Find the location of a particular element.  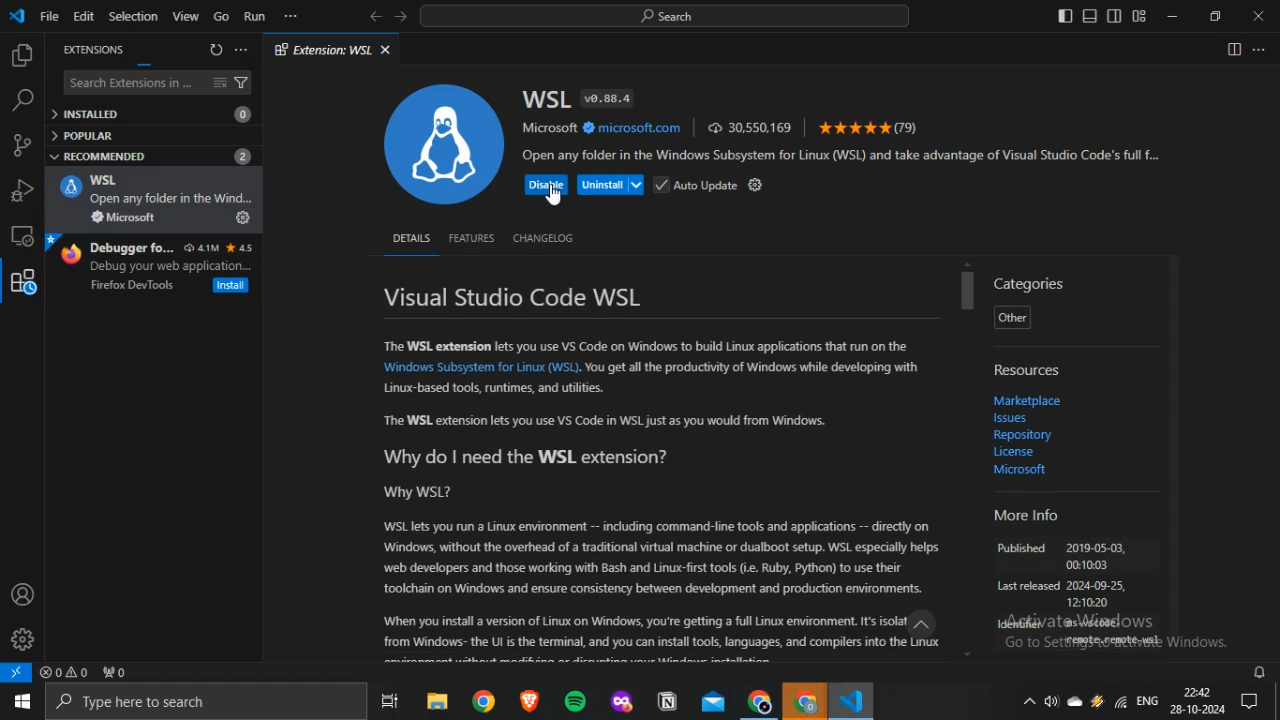

Uninstall is located at coordinates (610, 185).